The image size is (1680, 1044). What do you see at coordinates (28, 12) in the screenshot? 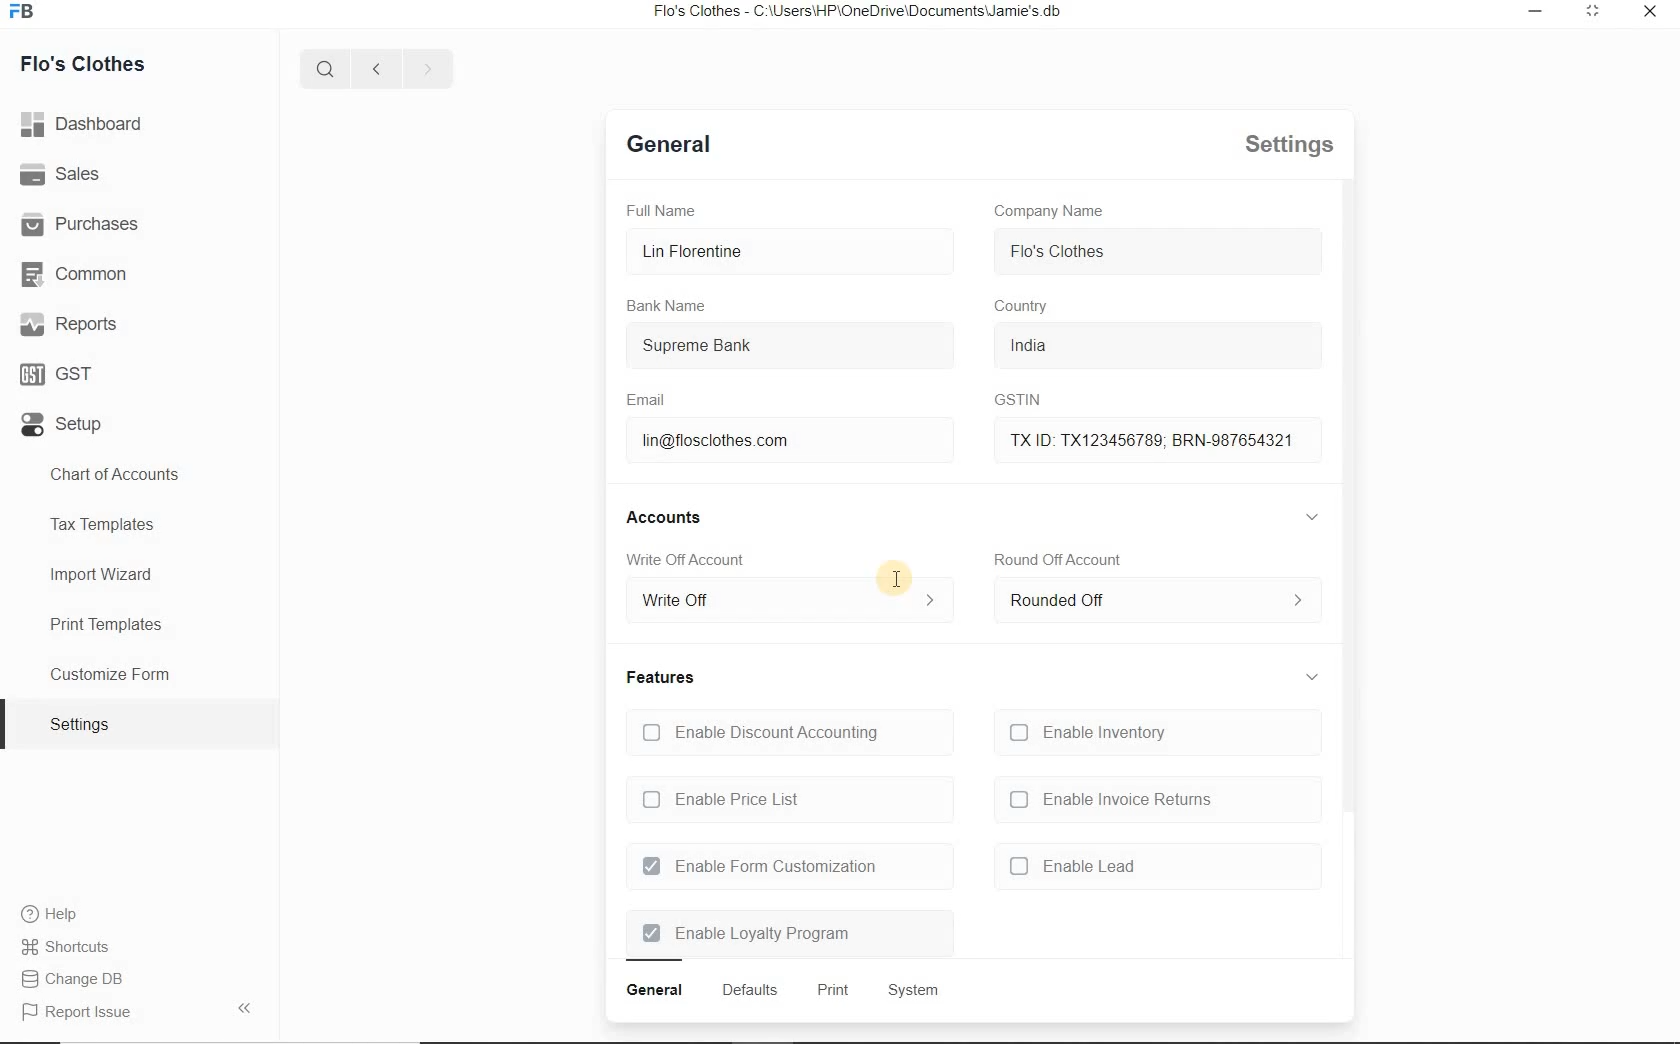
I see `FB logo` at bounding box center [28, 12].